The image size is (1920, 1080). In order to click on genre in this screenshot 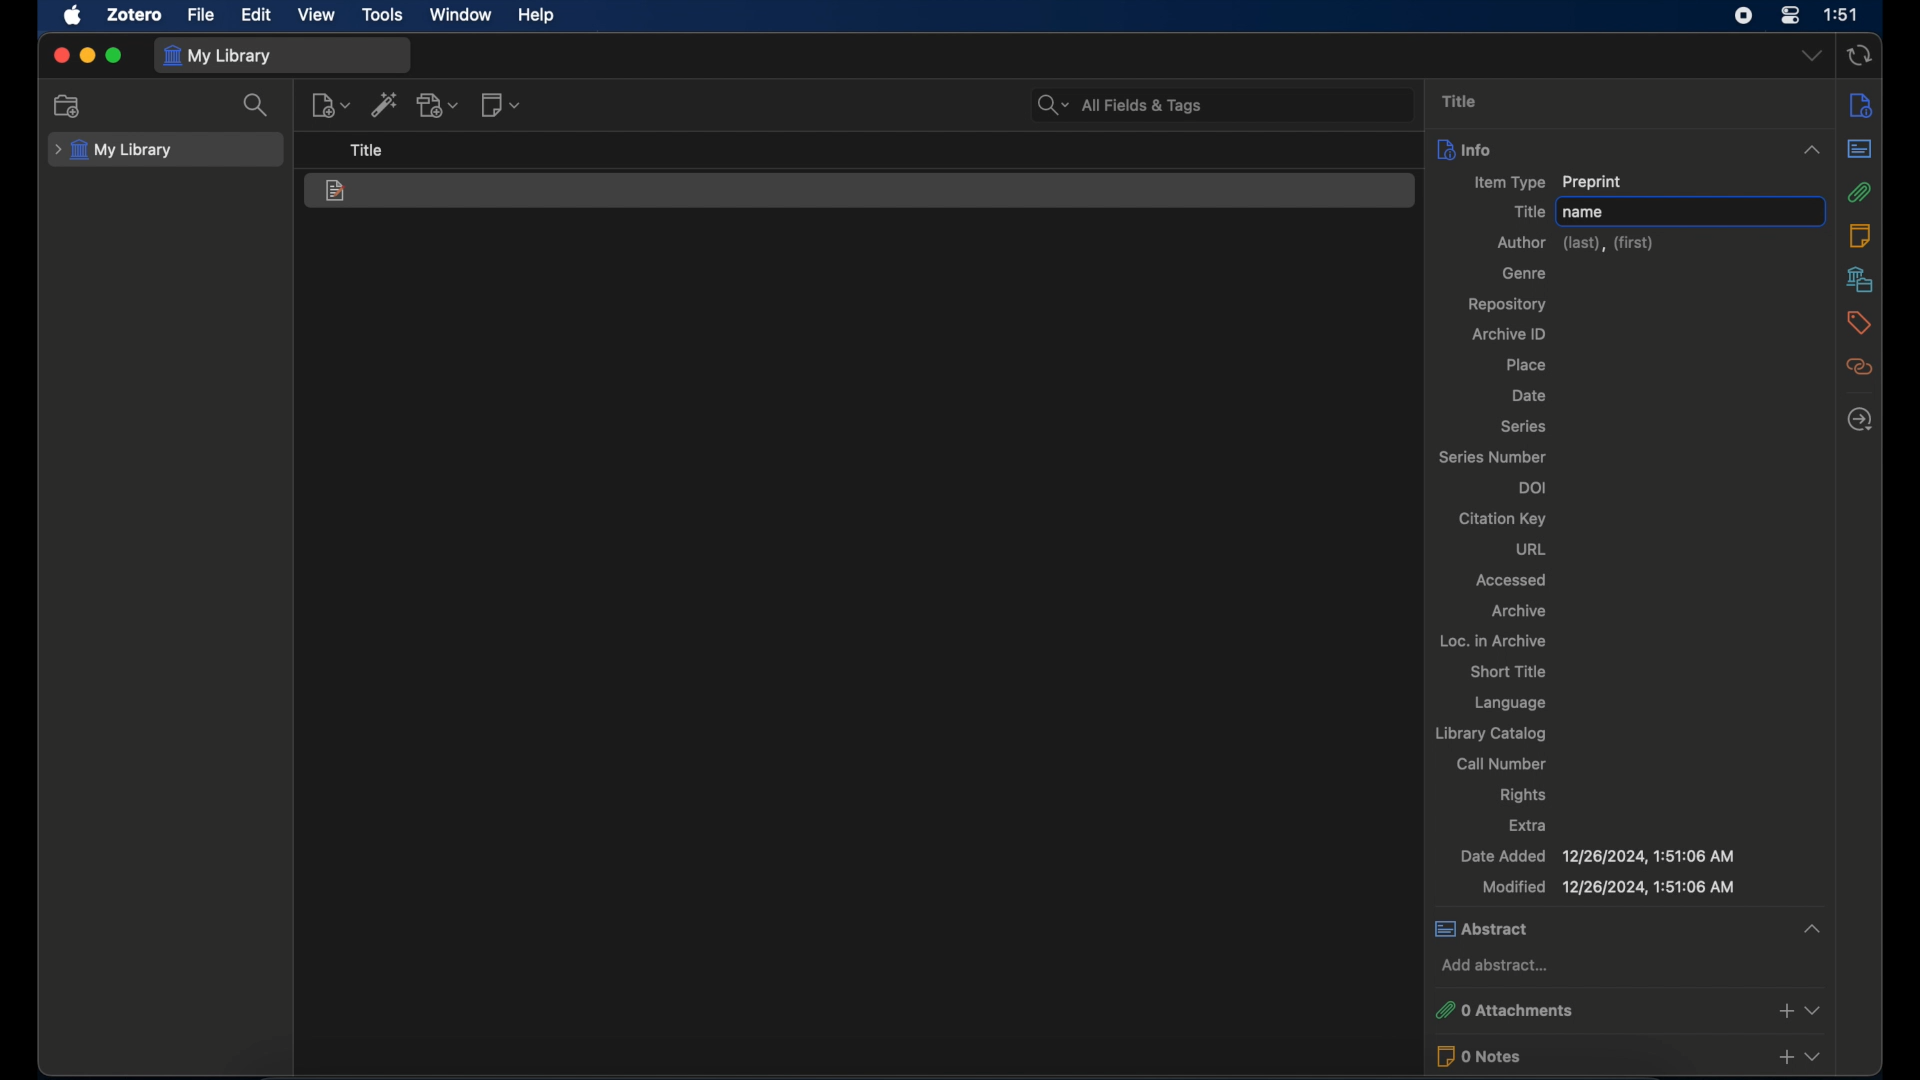, I will do `click(1523, 273)`.